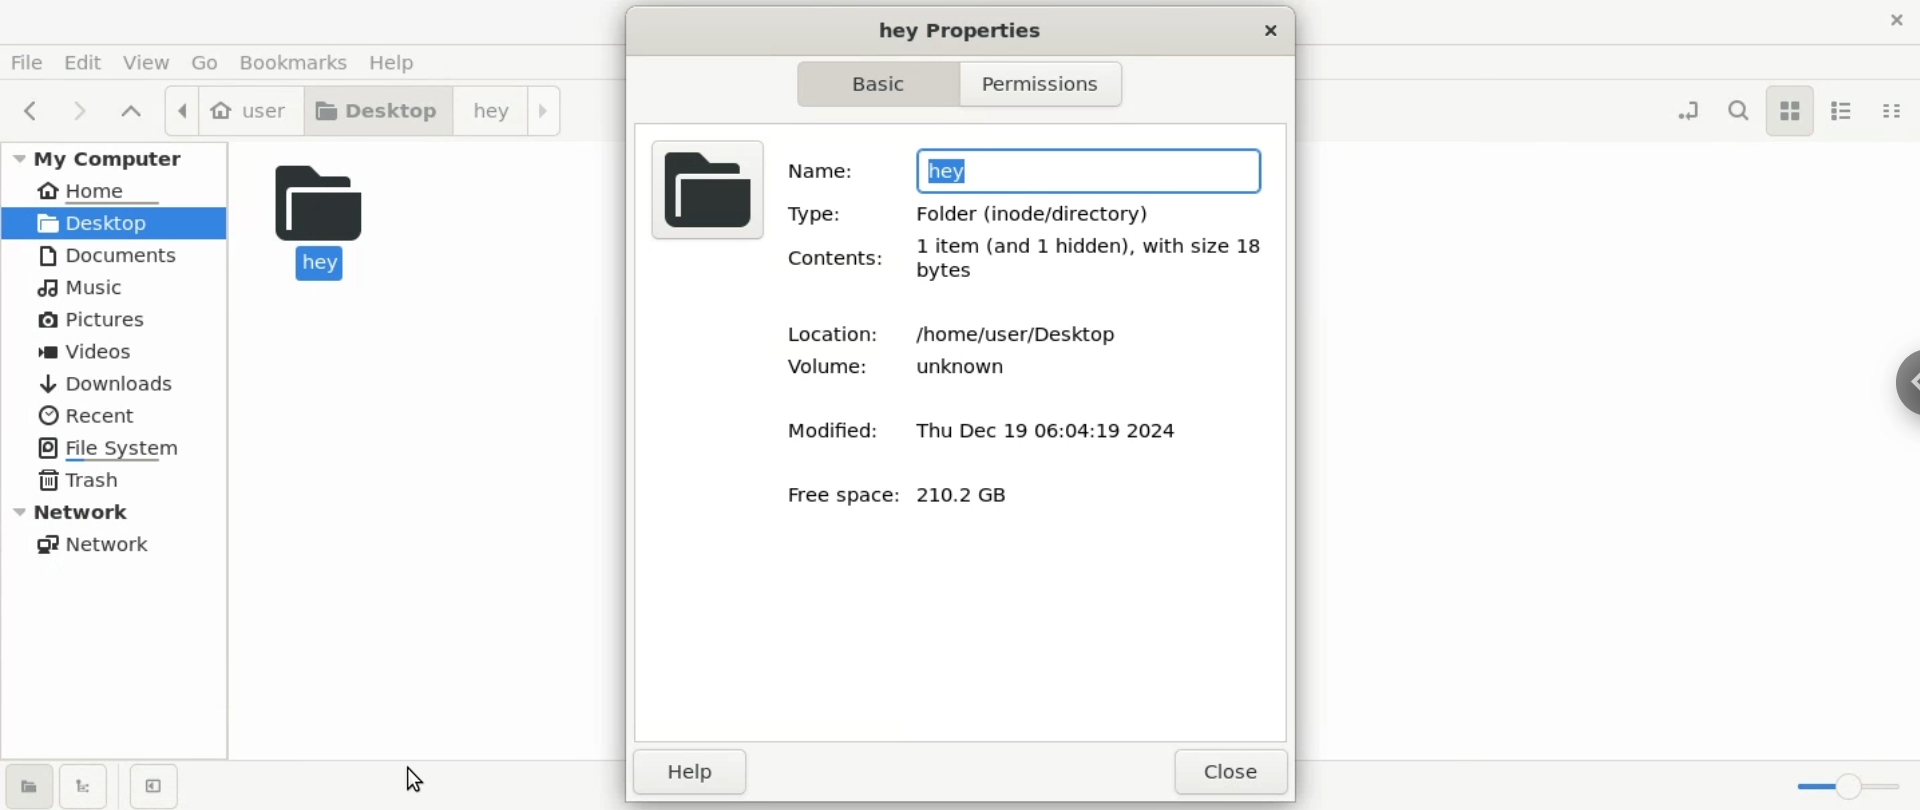 The width and height of the screenshot is (1920, 810). Describe the element at coordinates (1053, 86) in the screenshot. I see `permissions` at that location.